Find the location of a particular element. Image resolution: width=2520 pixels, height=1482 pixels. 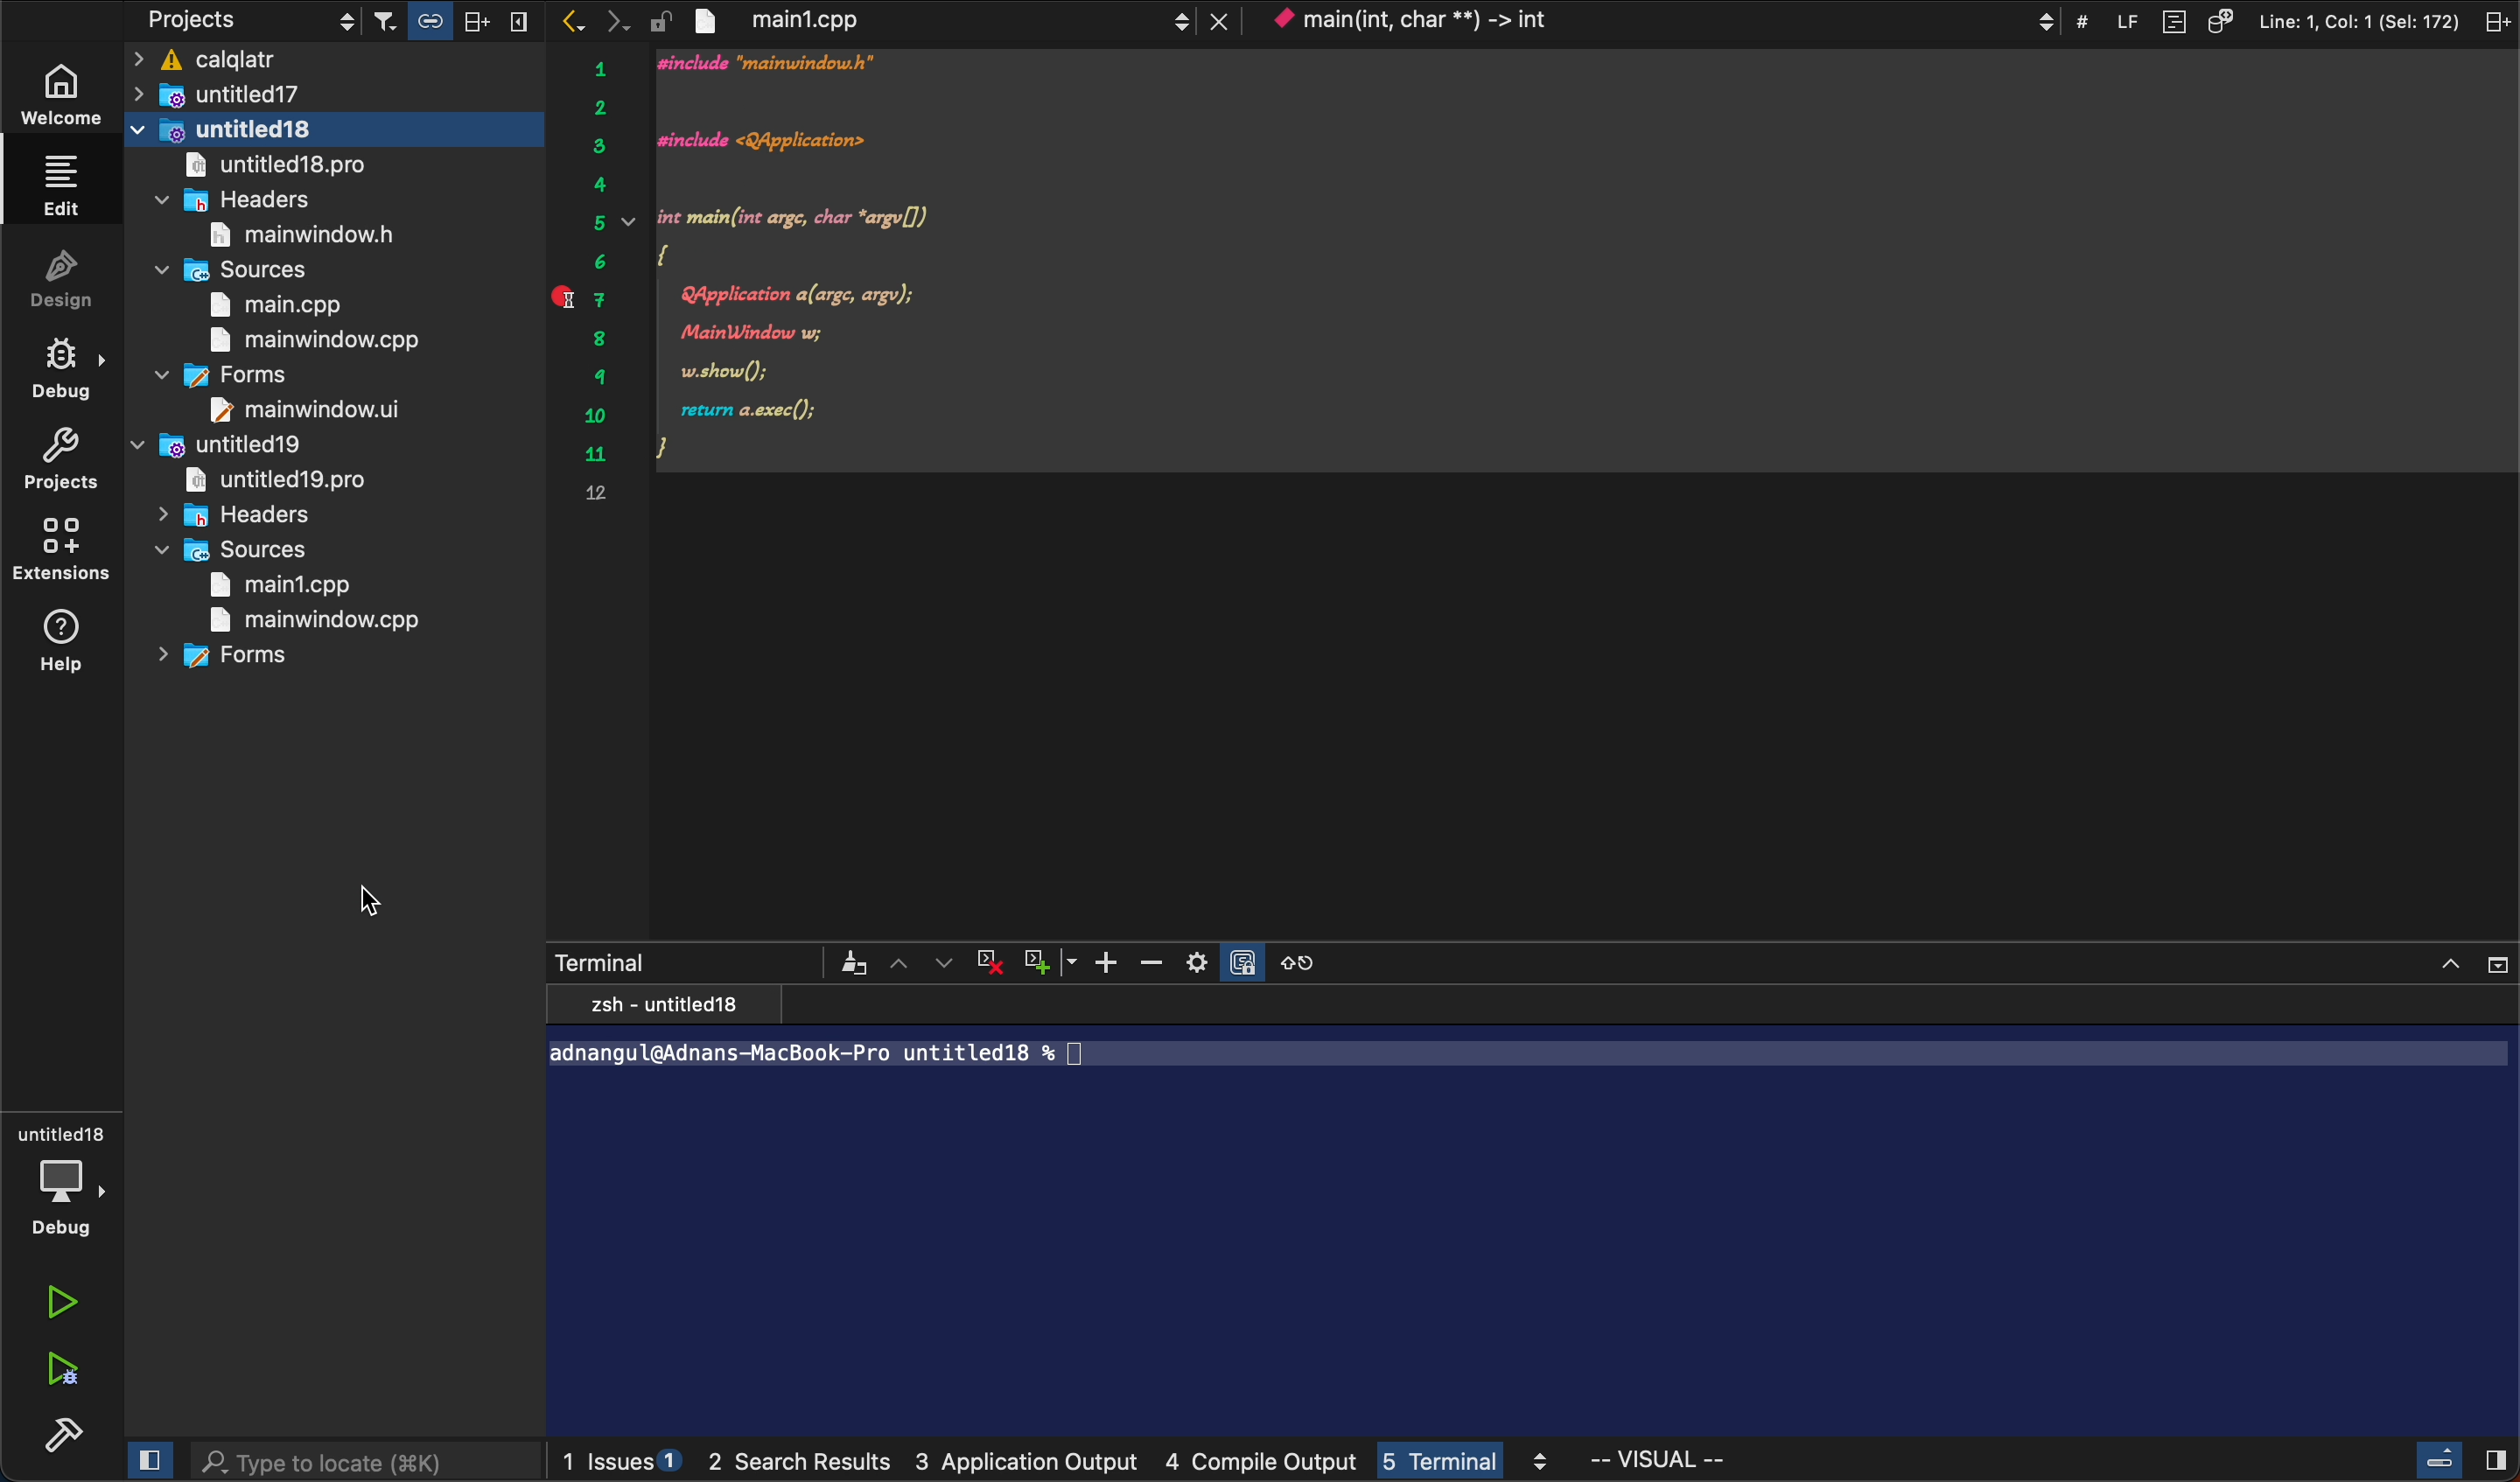

document is located at coordinates (2171, 19).